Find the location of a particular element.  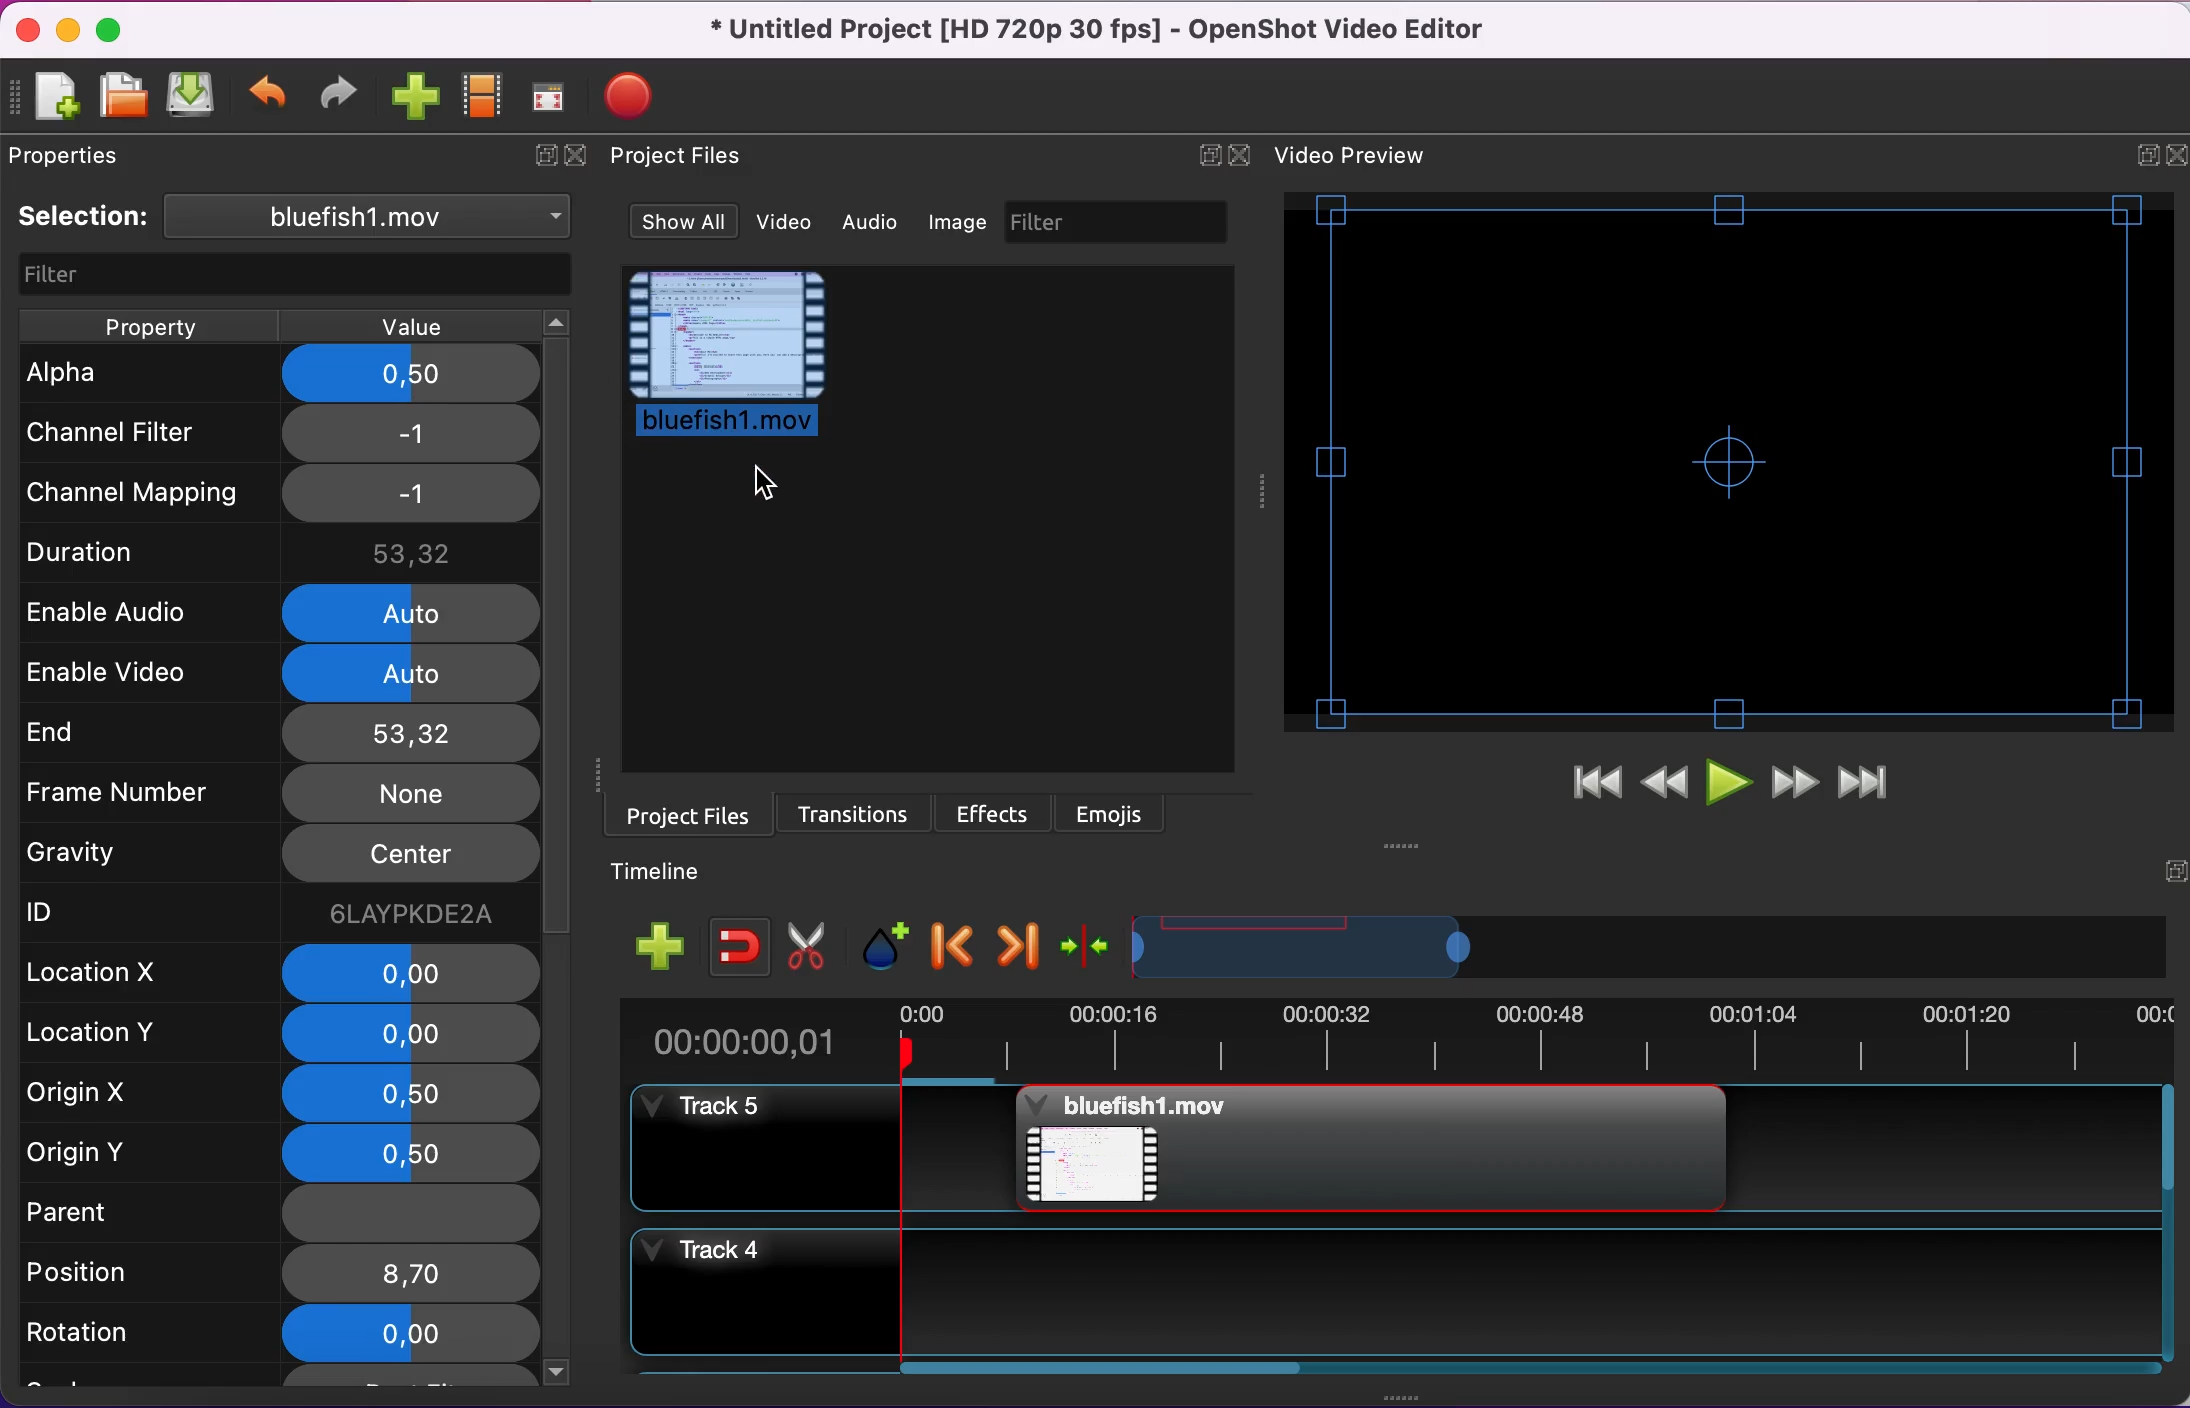

close is located at coordinates (578, 155).